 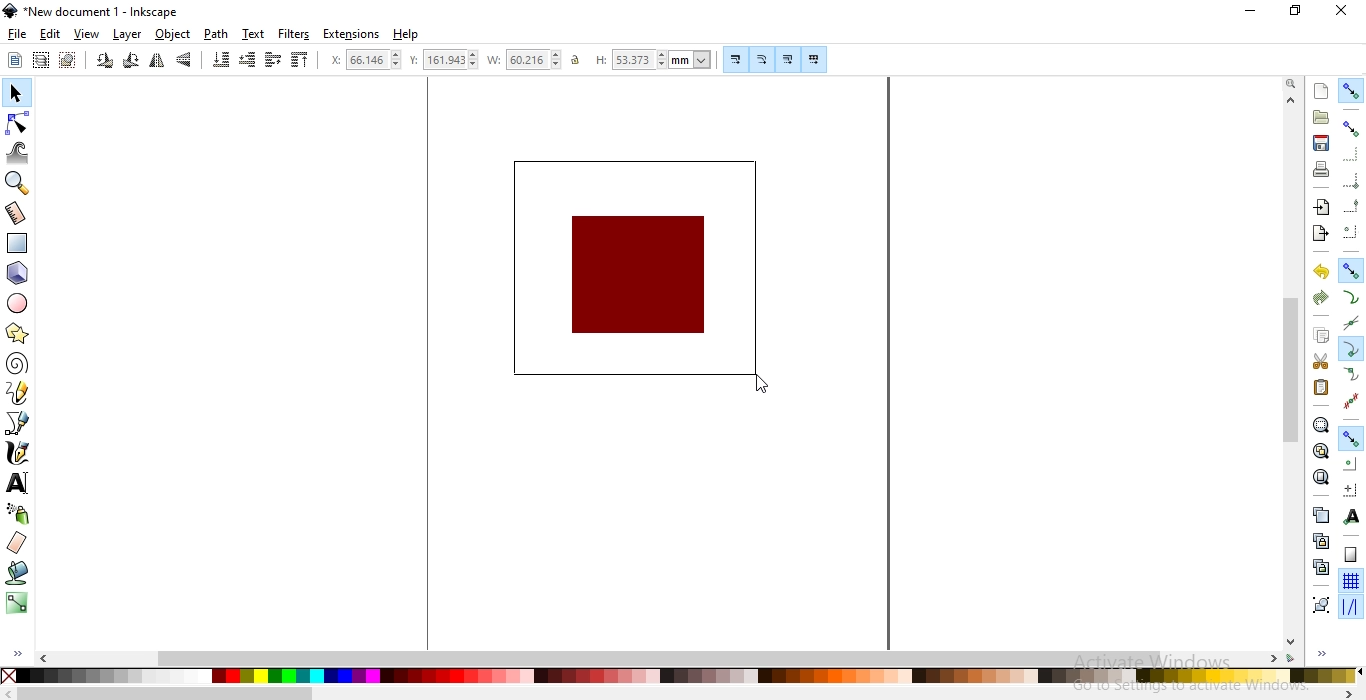 I want to click on cut the selected clones, so click(x=1321, y=566).